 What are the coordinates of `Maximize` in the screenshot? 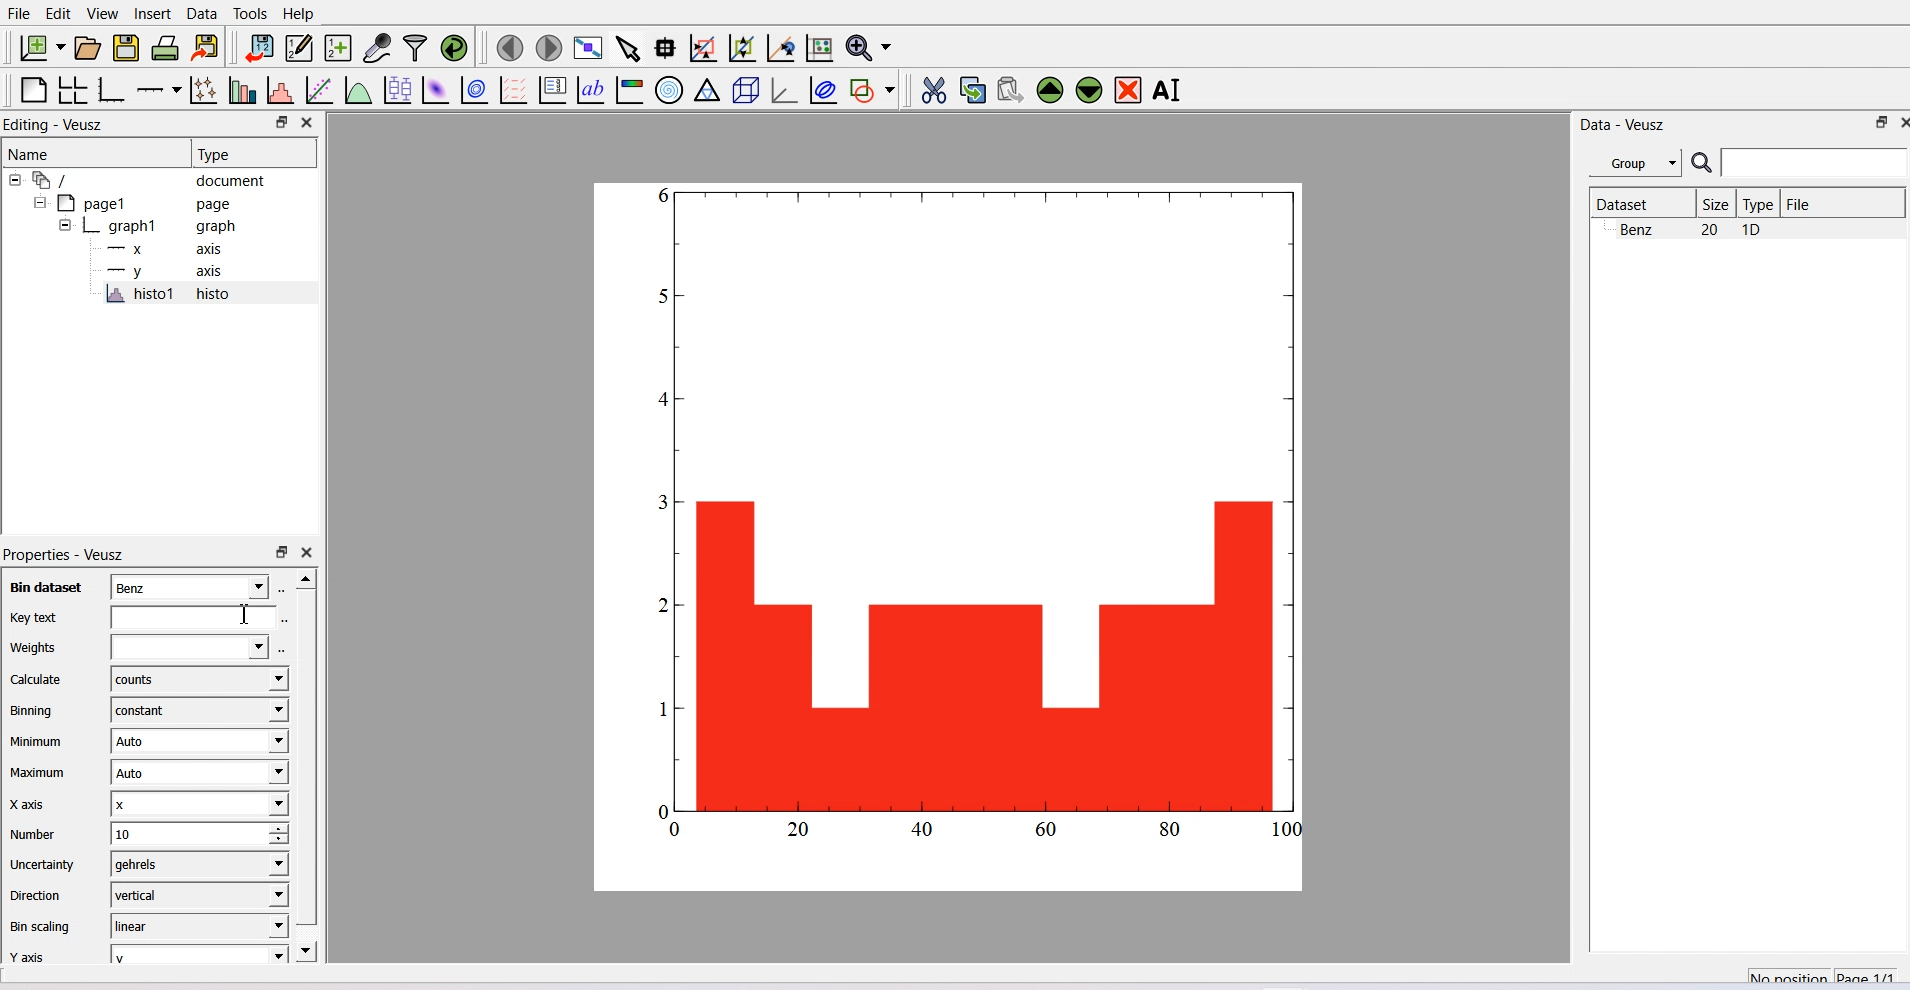 It's located at (281, 123).